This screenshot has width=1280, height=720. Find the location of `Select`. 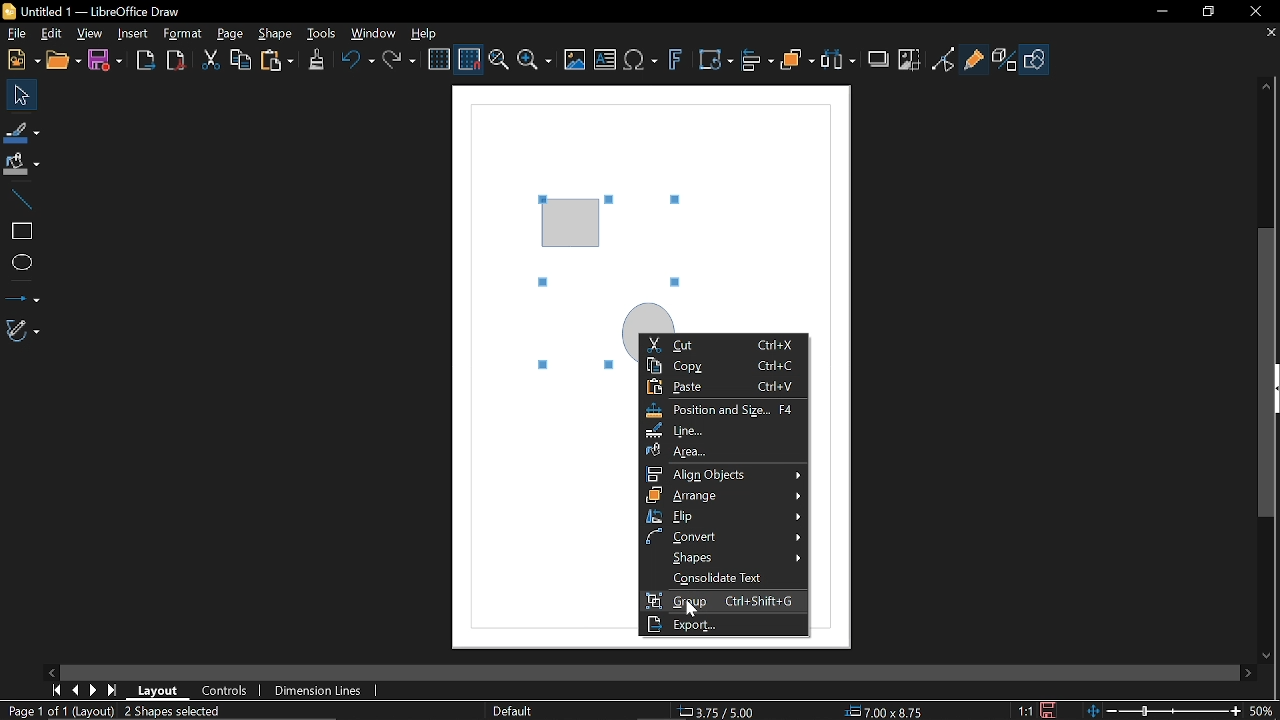

Select is located at coordinates (17, 93).